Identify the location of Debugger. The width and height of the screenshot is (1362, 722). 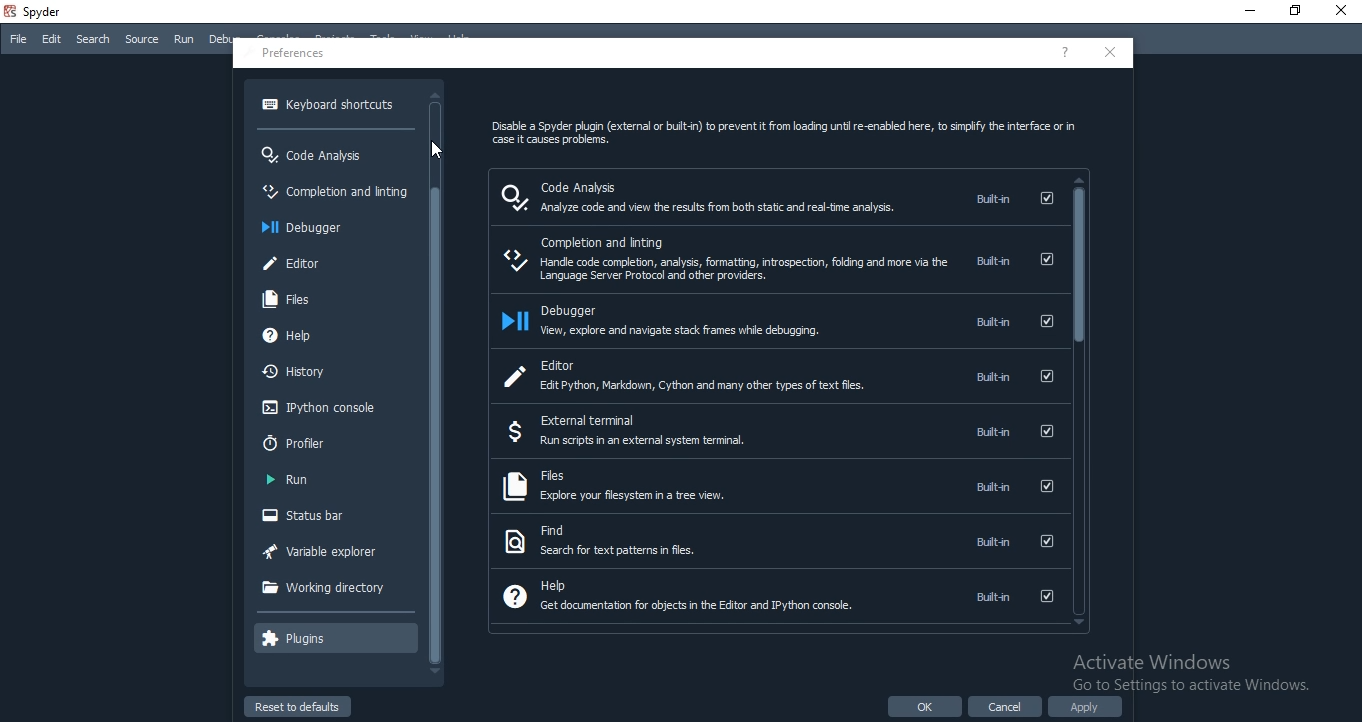
(304, 227).